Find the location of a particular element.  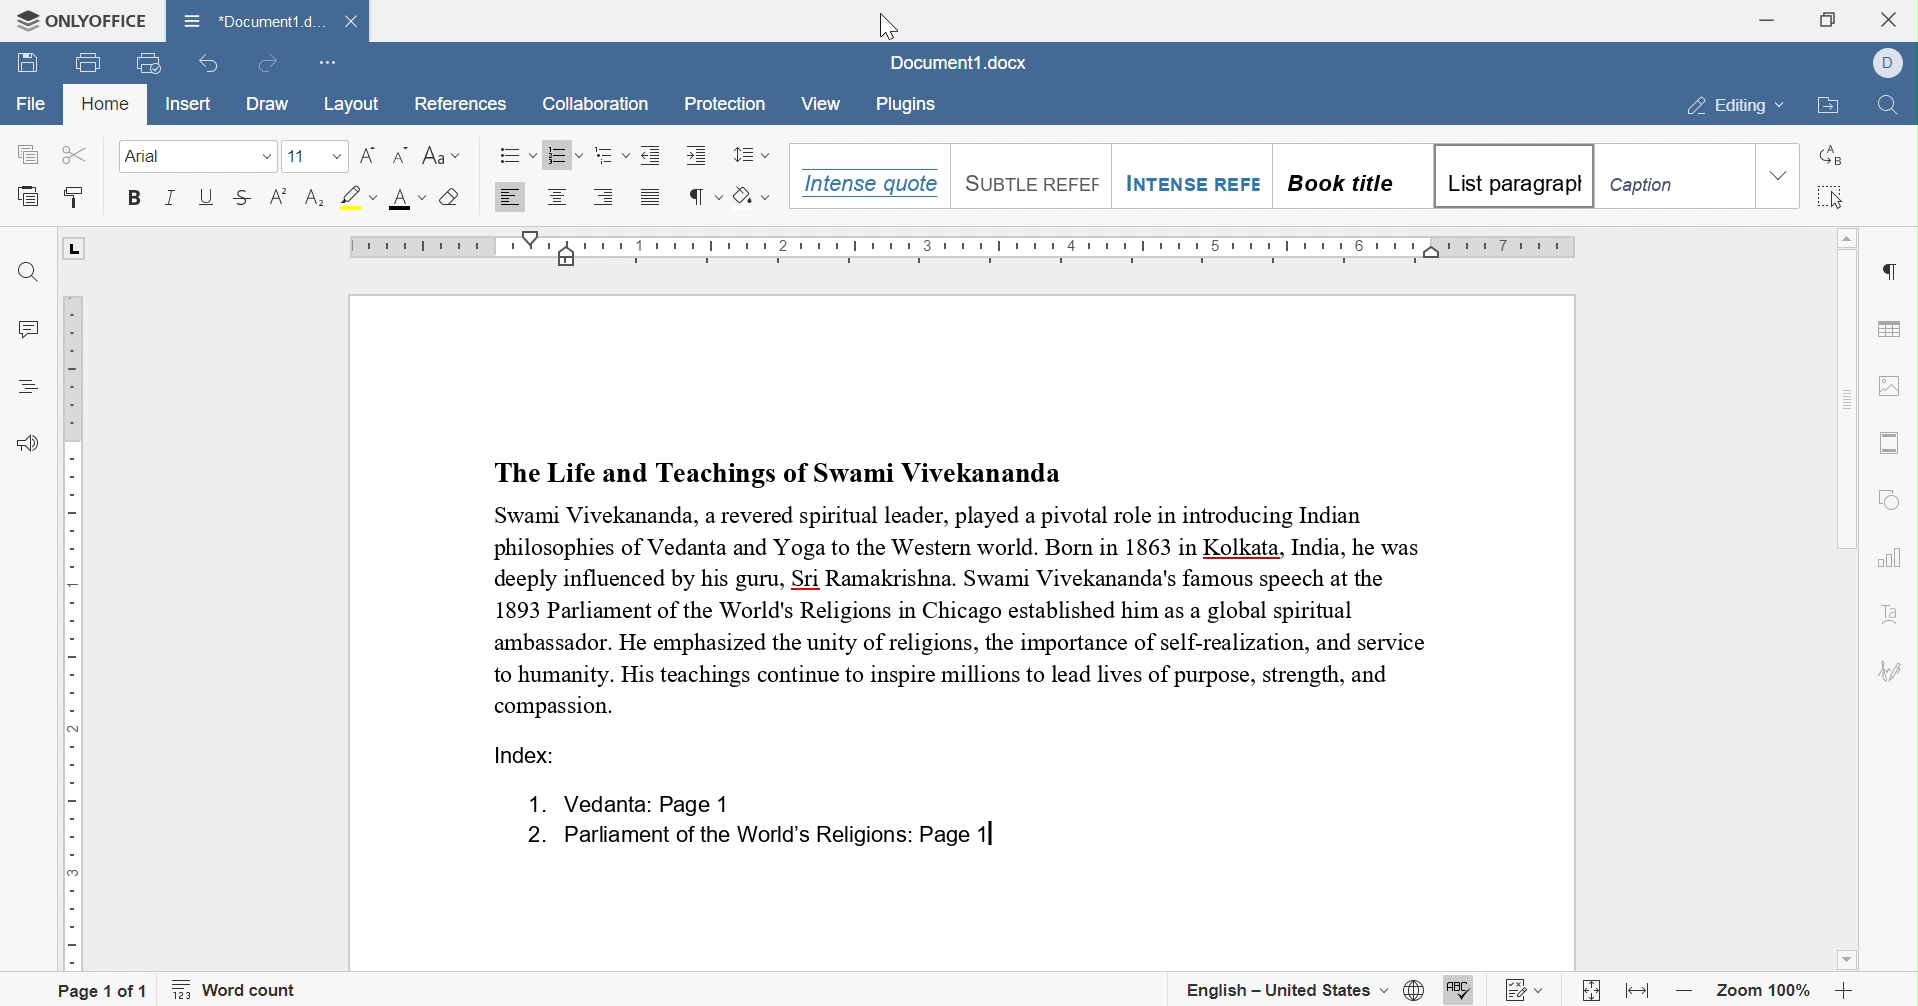

open file location is located at coordinates (1831, 107).